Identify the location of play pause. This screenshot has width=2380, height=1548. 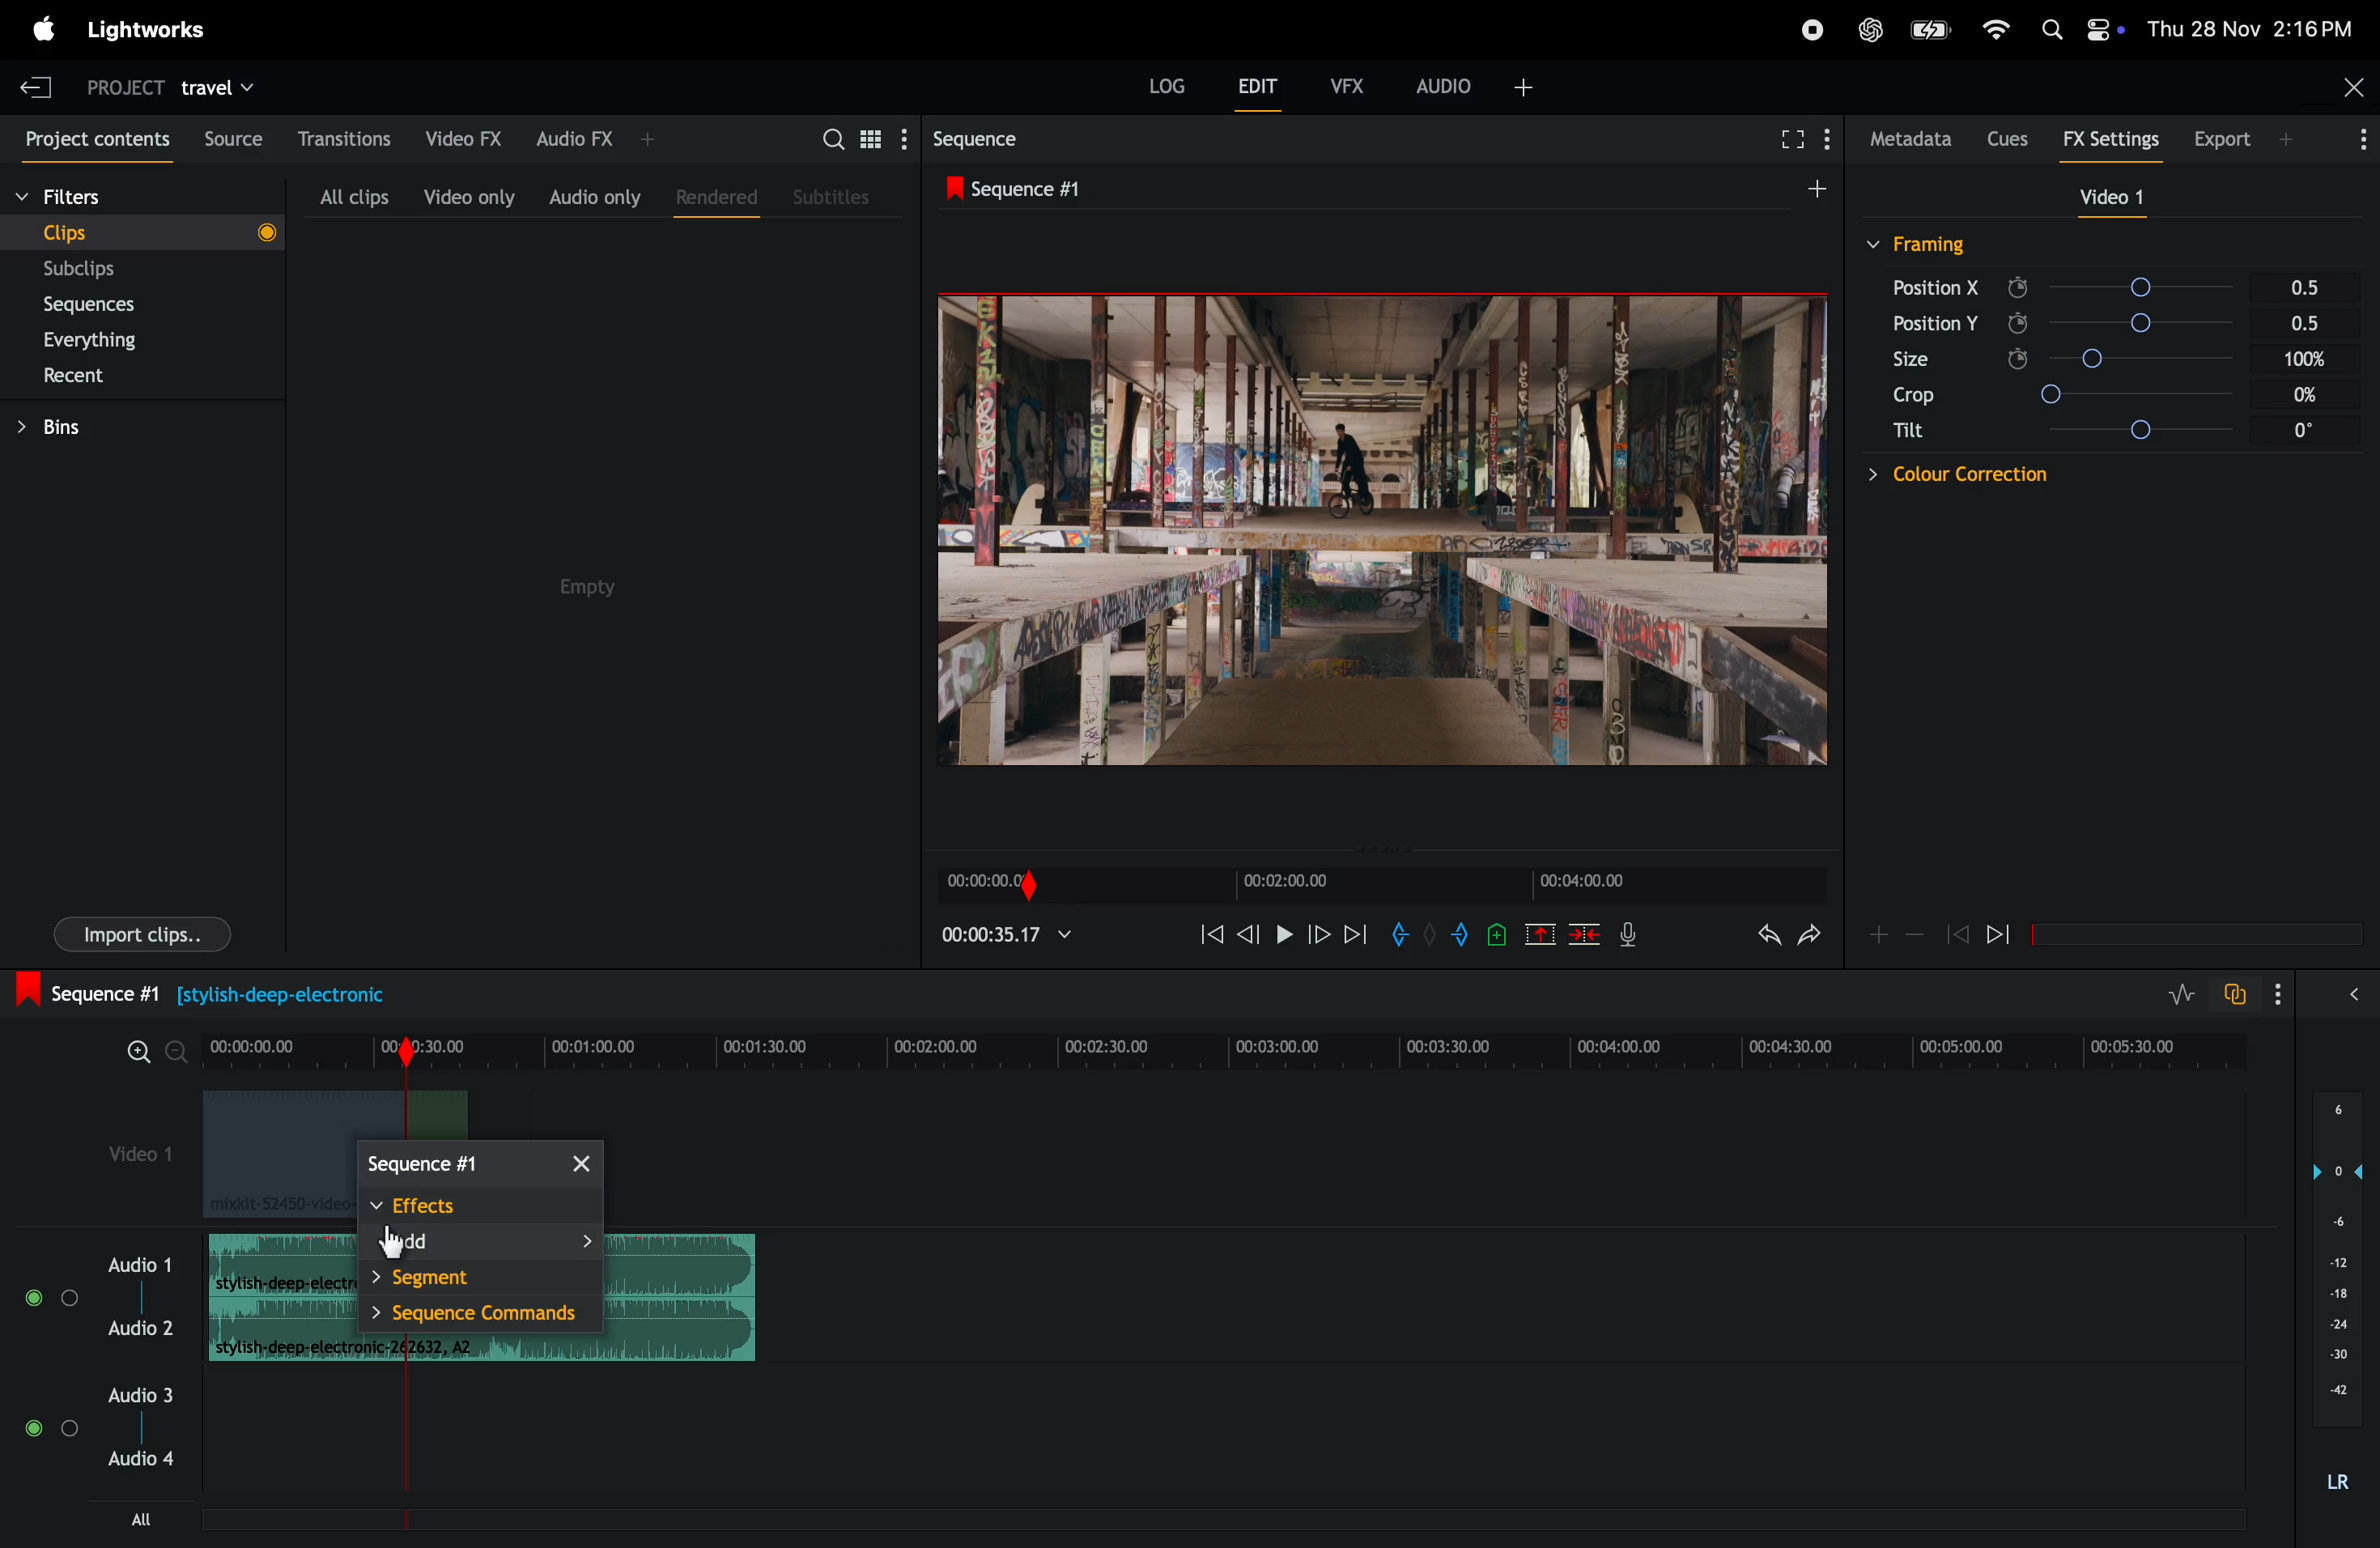
(1287, 937).